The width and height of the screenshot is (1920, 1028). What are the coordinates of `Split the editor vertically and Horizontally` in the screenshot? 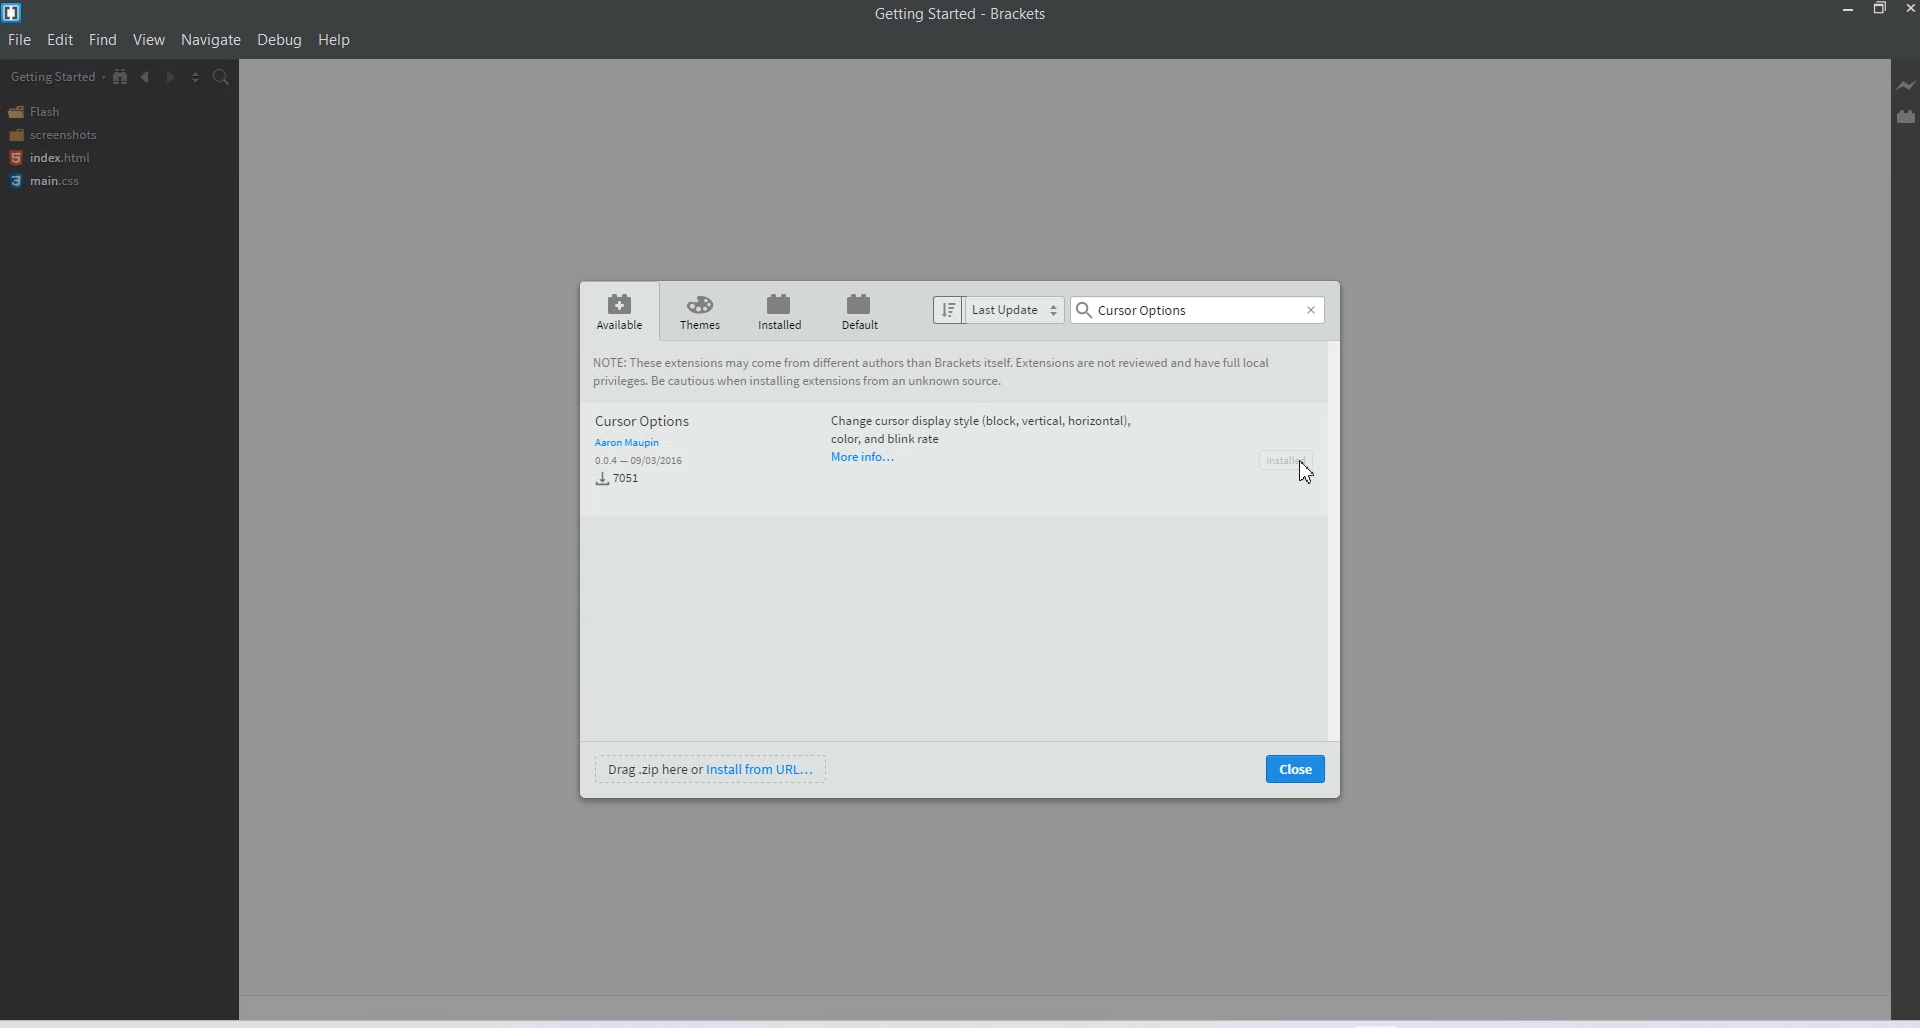 It's located at (196, 76).